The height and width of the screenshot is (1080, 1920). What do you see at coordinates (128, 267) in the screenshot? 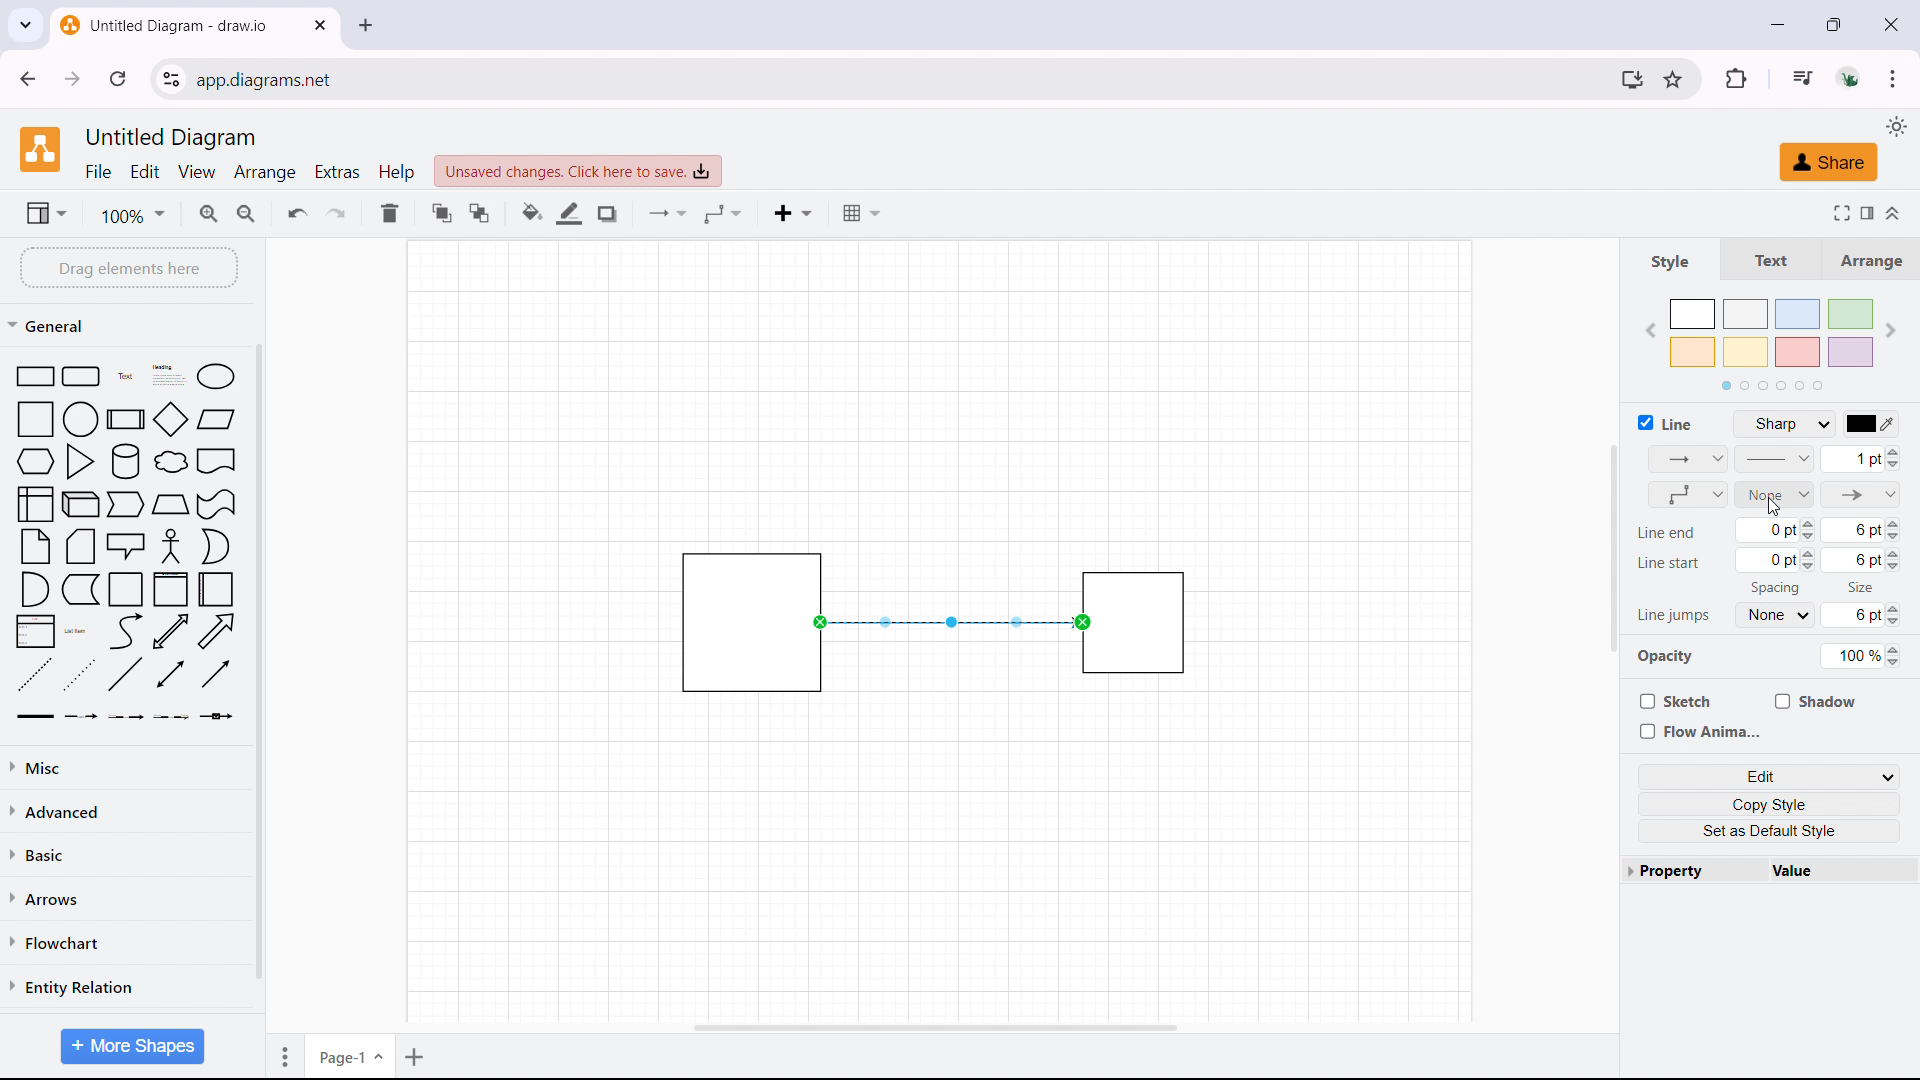
I see `drag elements here` at bounding box center [128, 267].